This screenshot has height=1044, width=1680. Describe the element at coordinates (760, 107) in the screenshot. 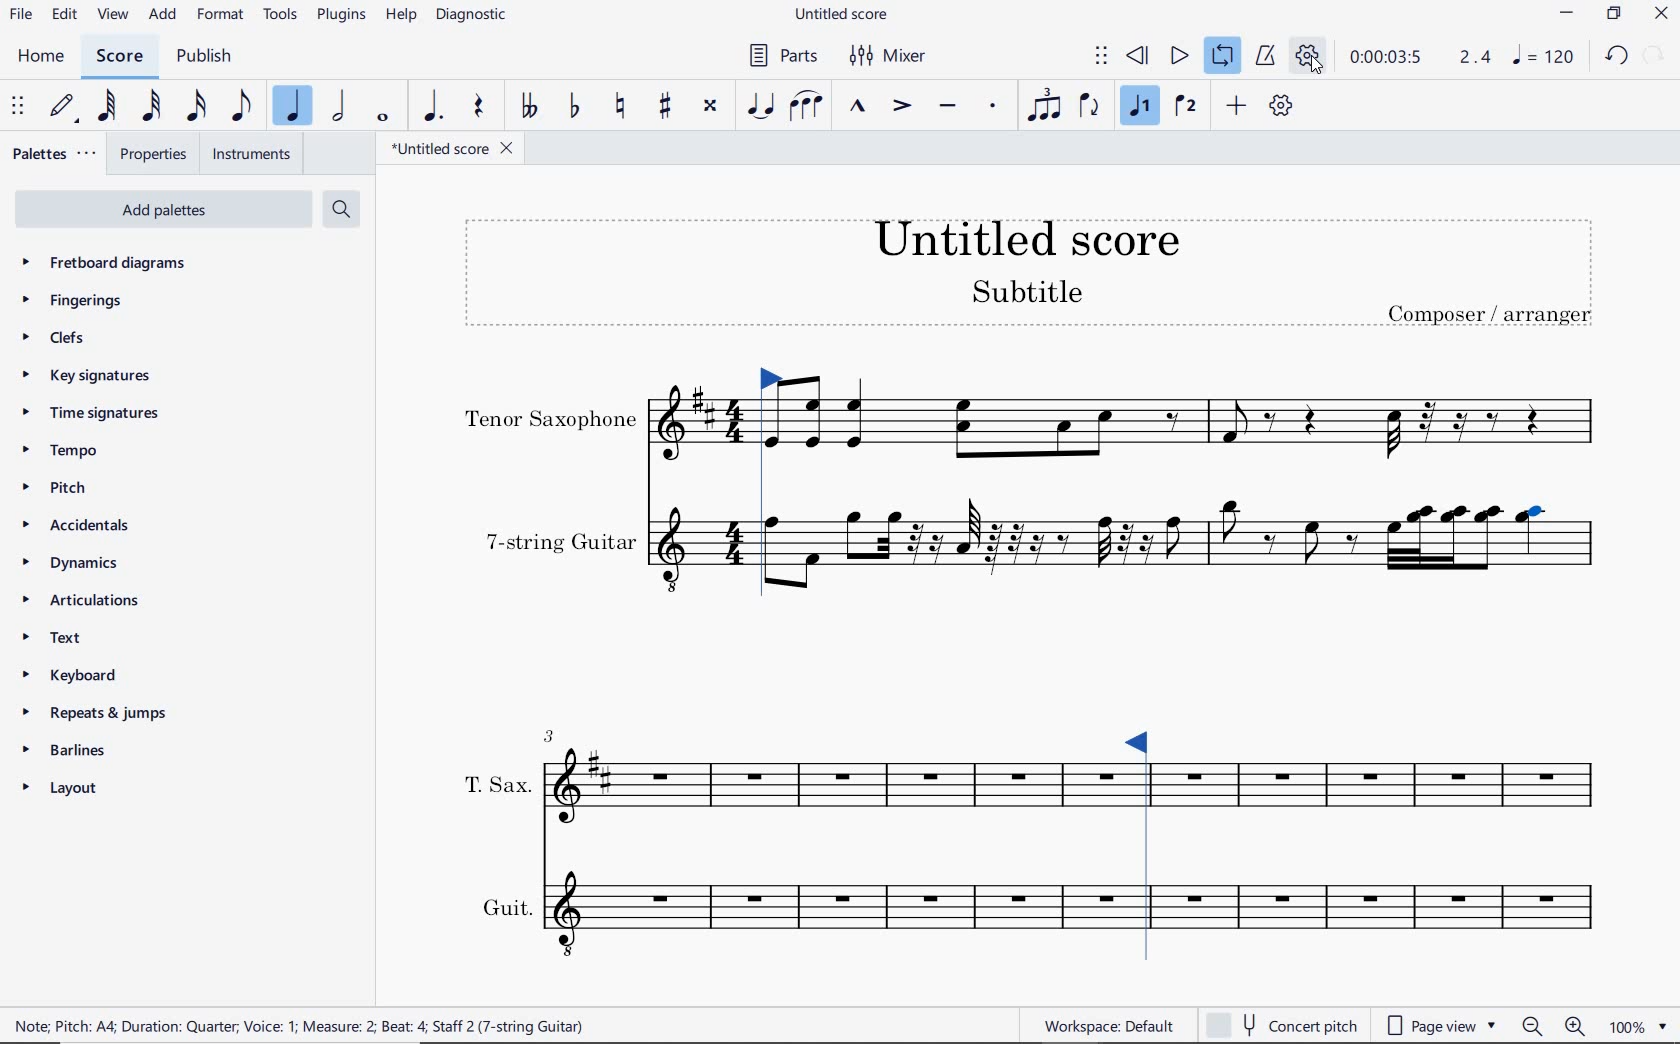

I see `TIE` at that location.